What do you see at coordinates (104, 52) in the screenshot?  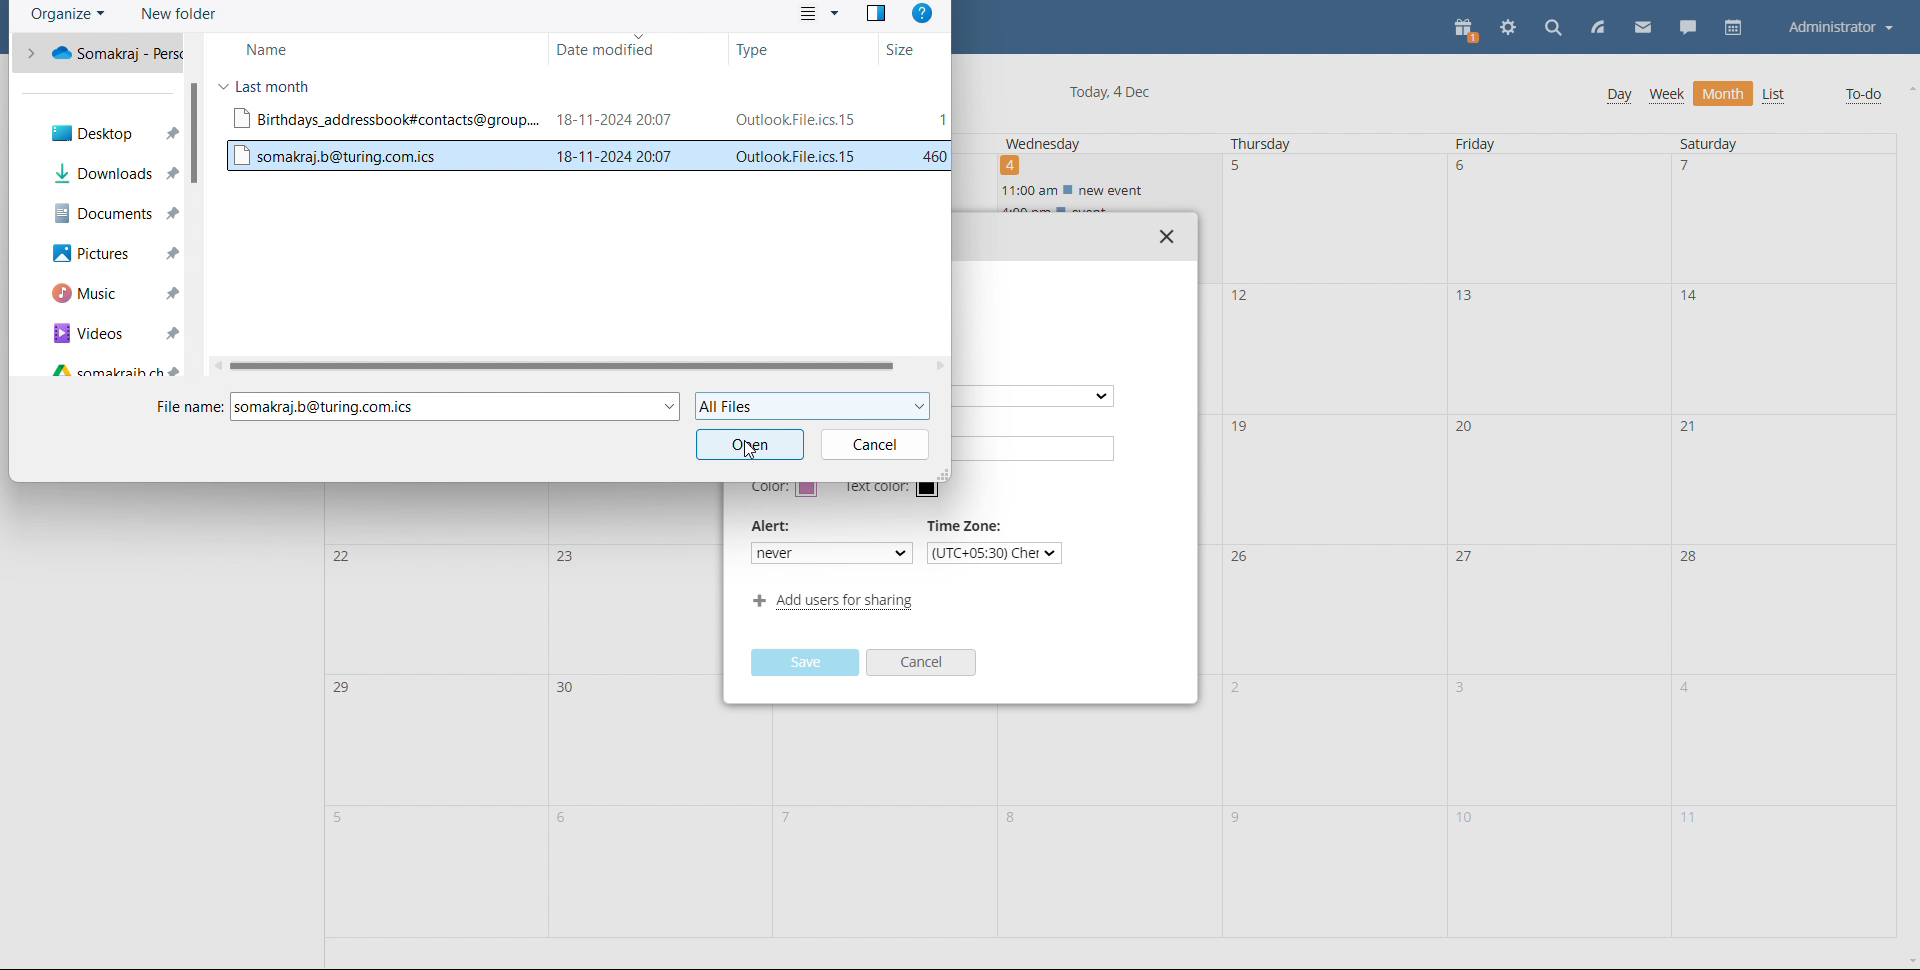 I see `one drive` at bounding box center [104, 52].